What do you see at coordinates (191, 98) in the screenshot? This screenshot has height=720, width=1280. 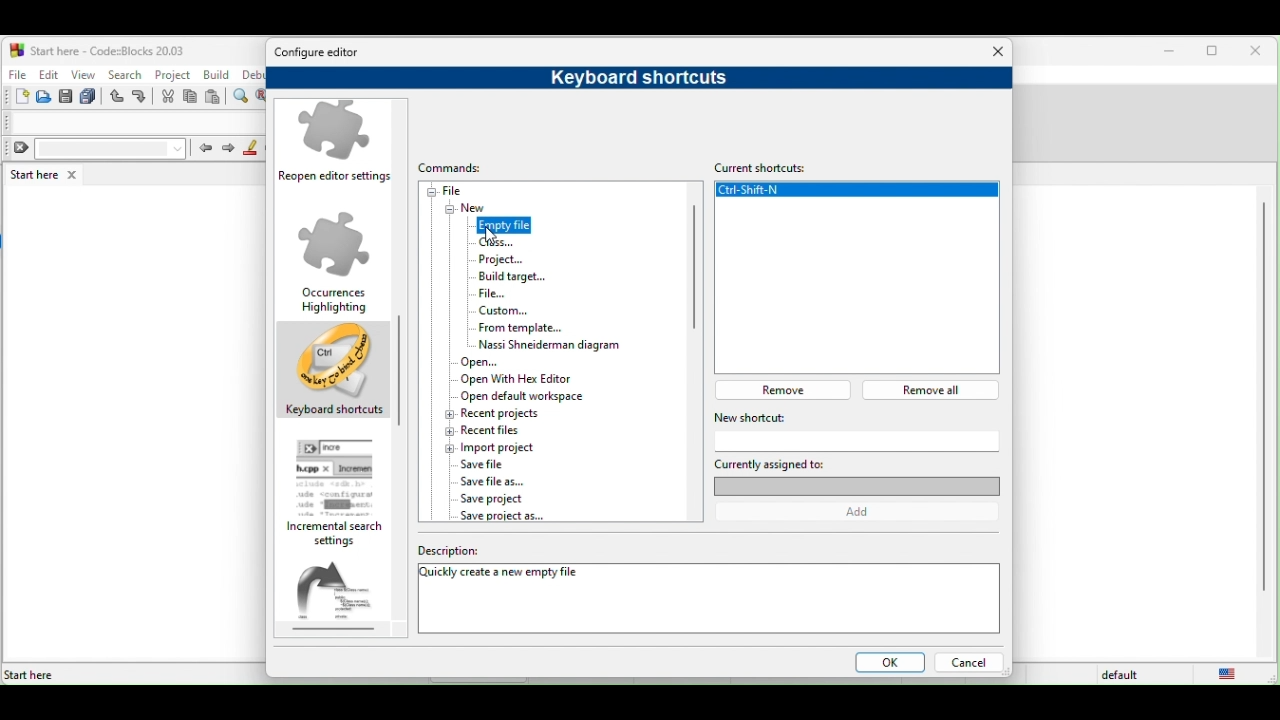 I see `copy` at bounding box center [191, 98].